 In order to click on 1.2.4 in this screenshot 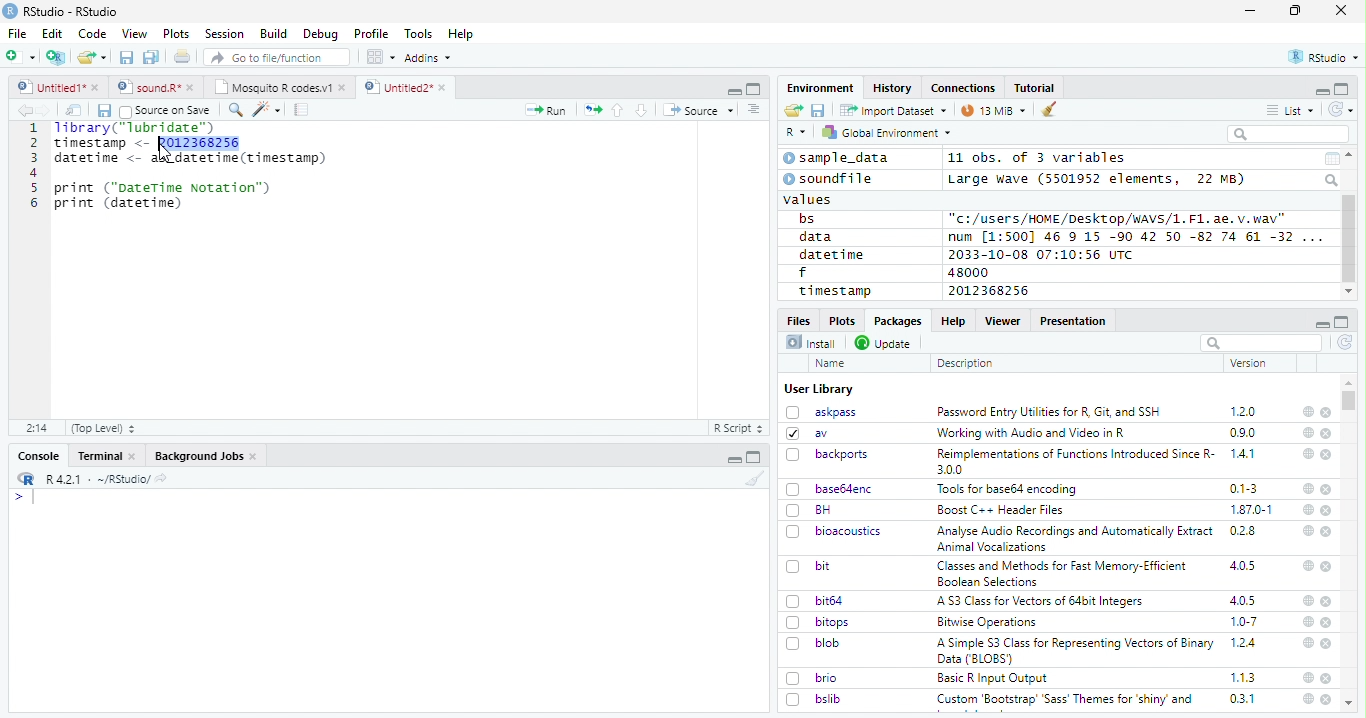, I will do `click(1245, 642)`.